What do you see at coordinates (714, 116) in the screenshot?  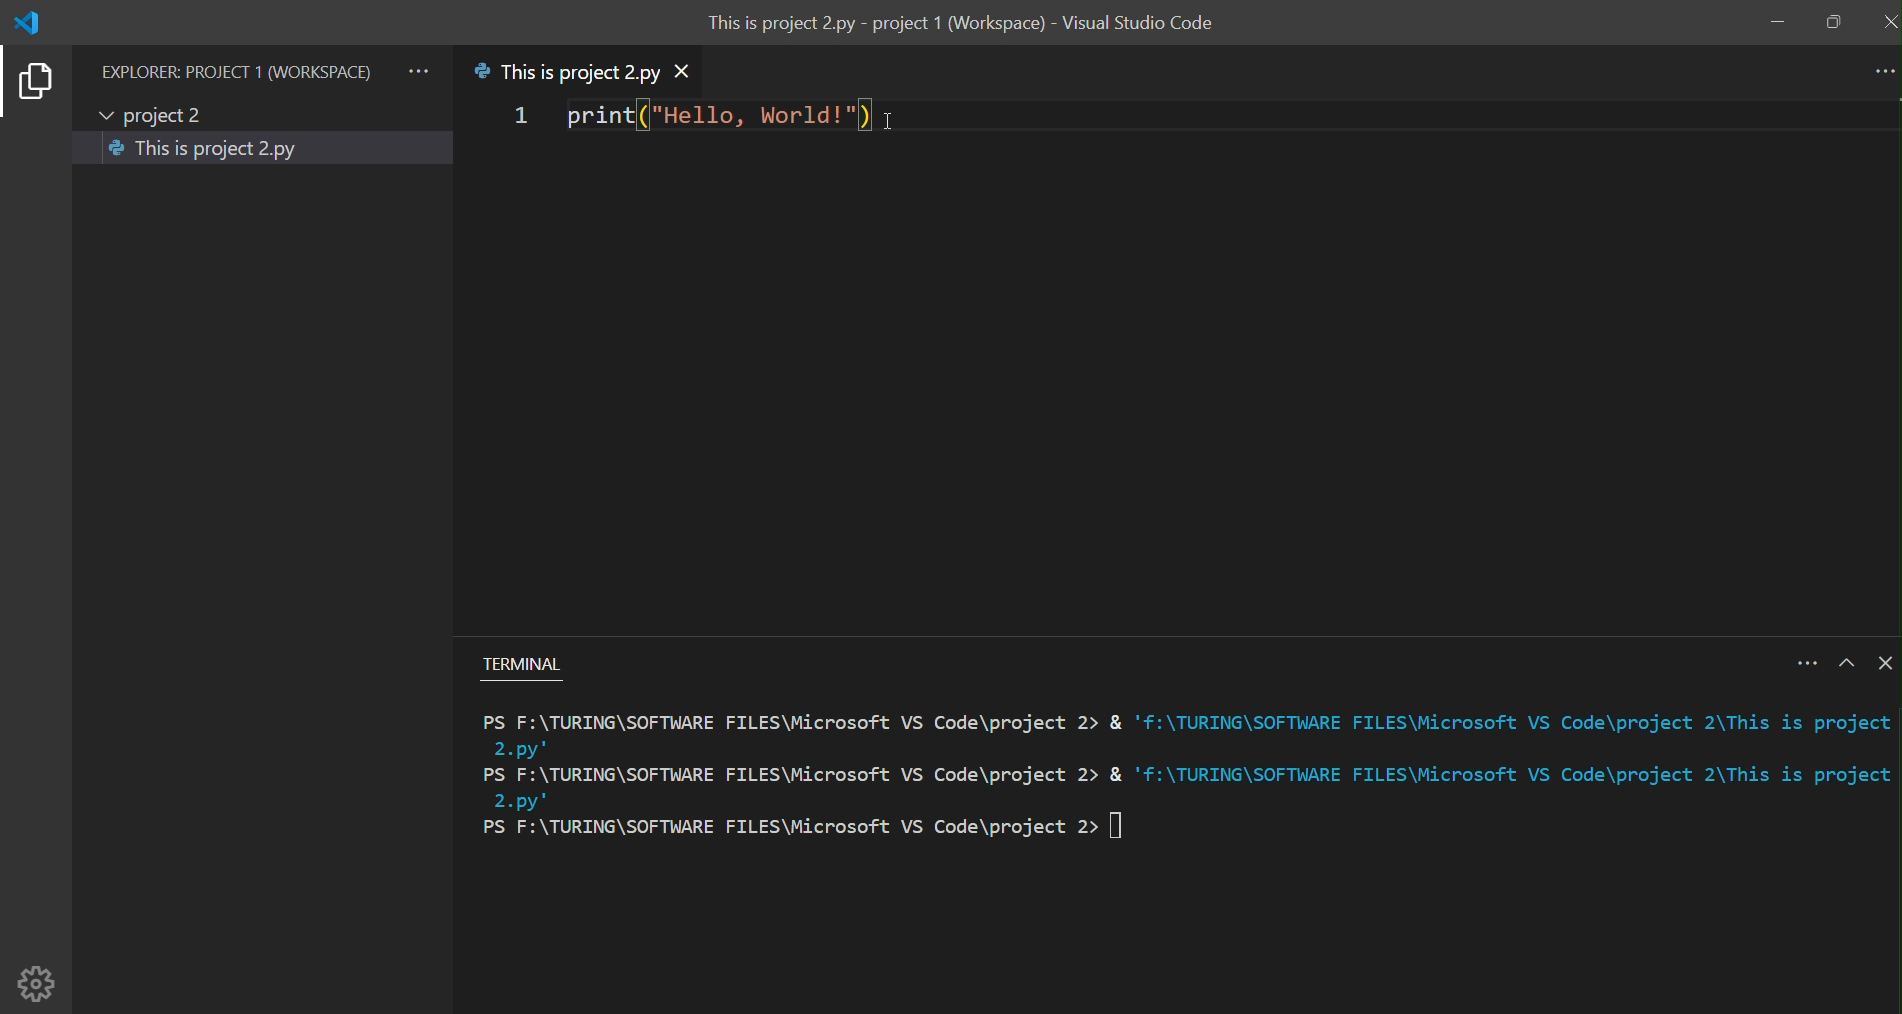 I see `code` at bounding box center [714, 116].